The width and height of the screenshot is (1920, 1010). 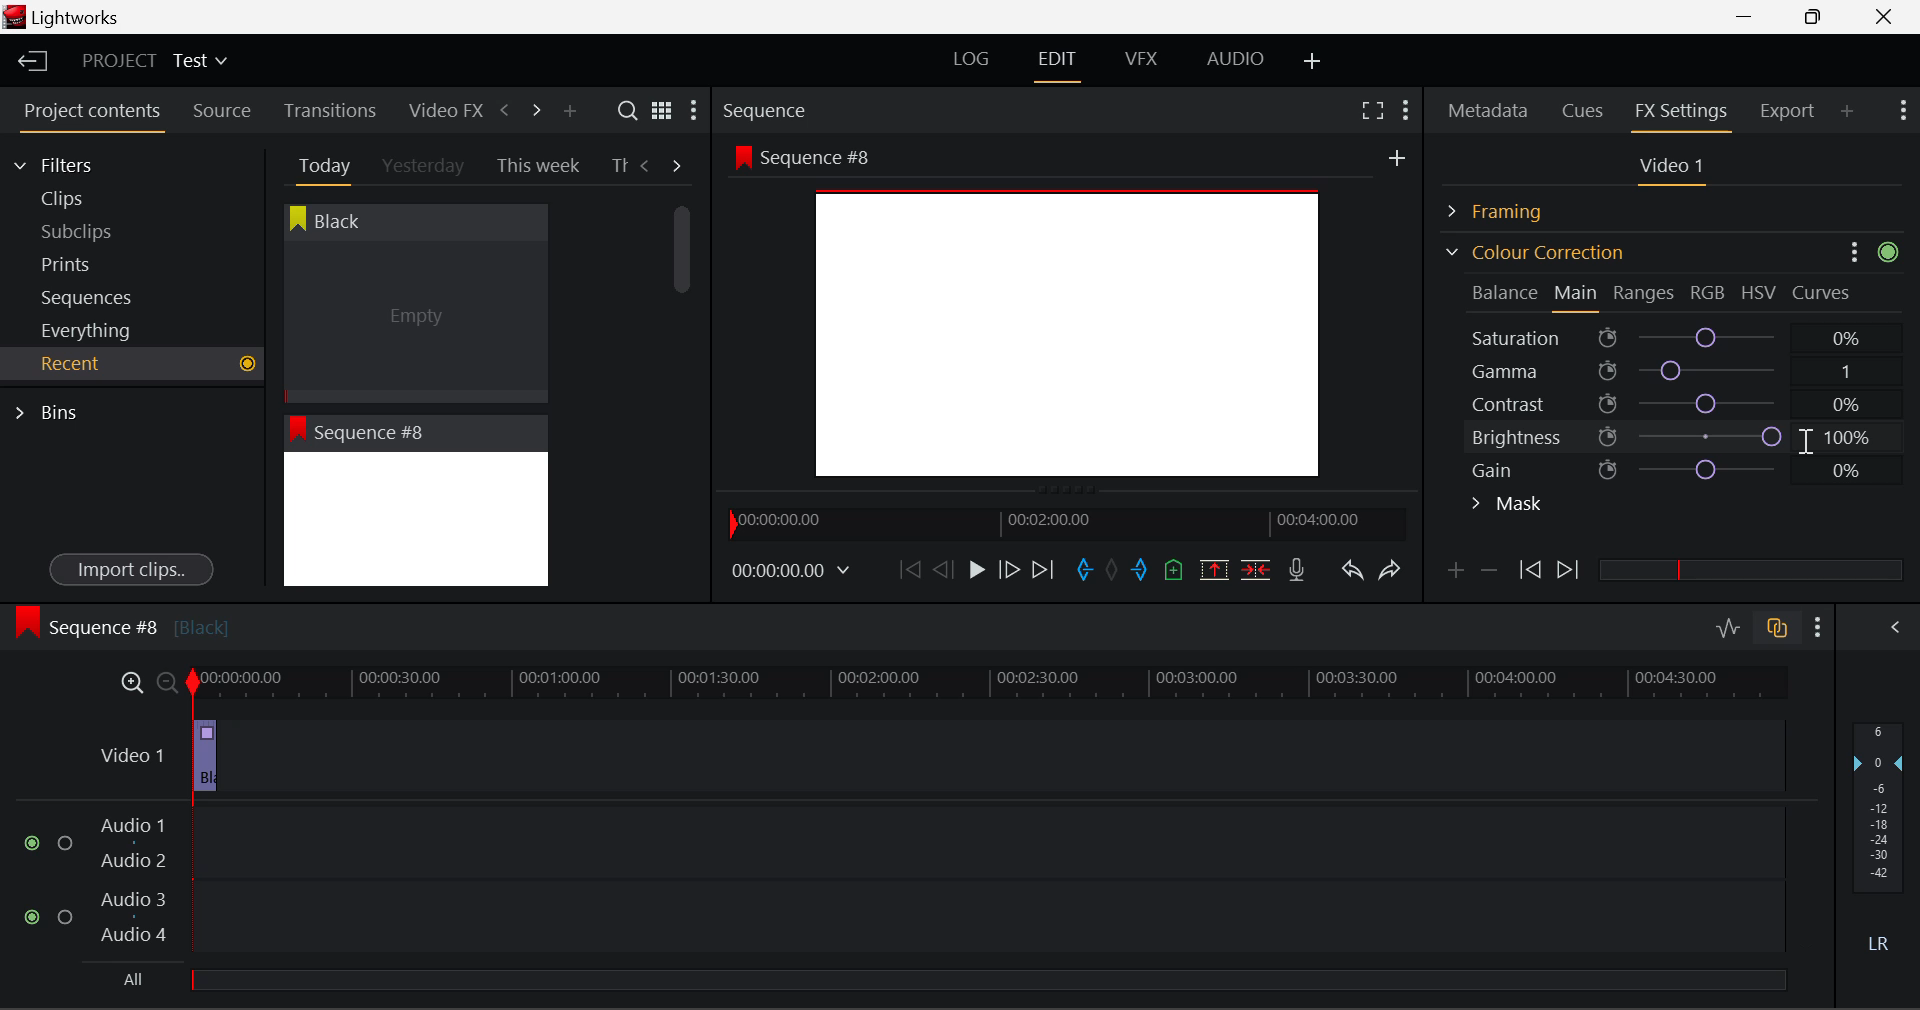 What do you see at coordinates (1452, 574) in the screenshot?
I see `Add keyframe` at bounding box center [1452, 574].